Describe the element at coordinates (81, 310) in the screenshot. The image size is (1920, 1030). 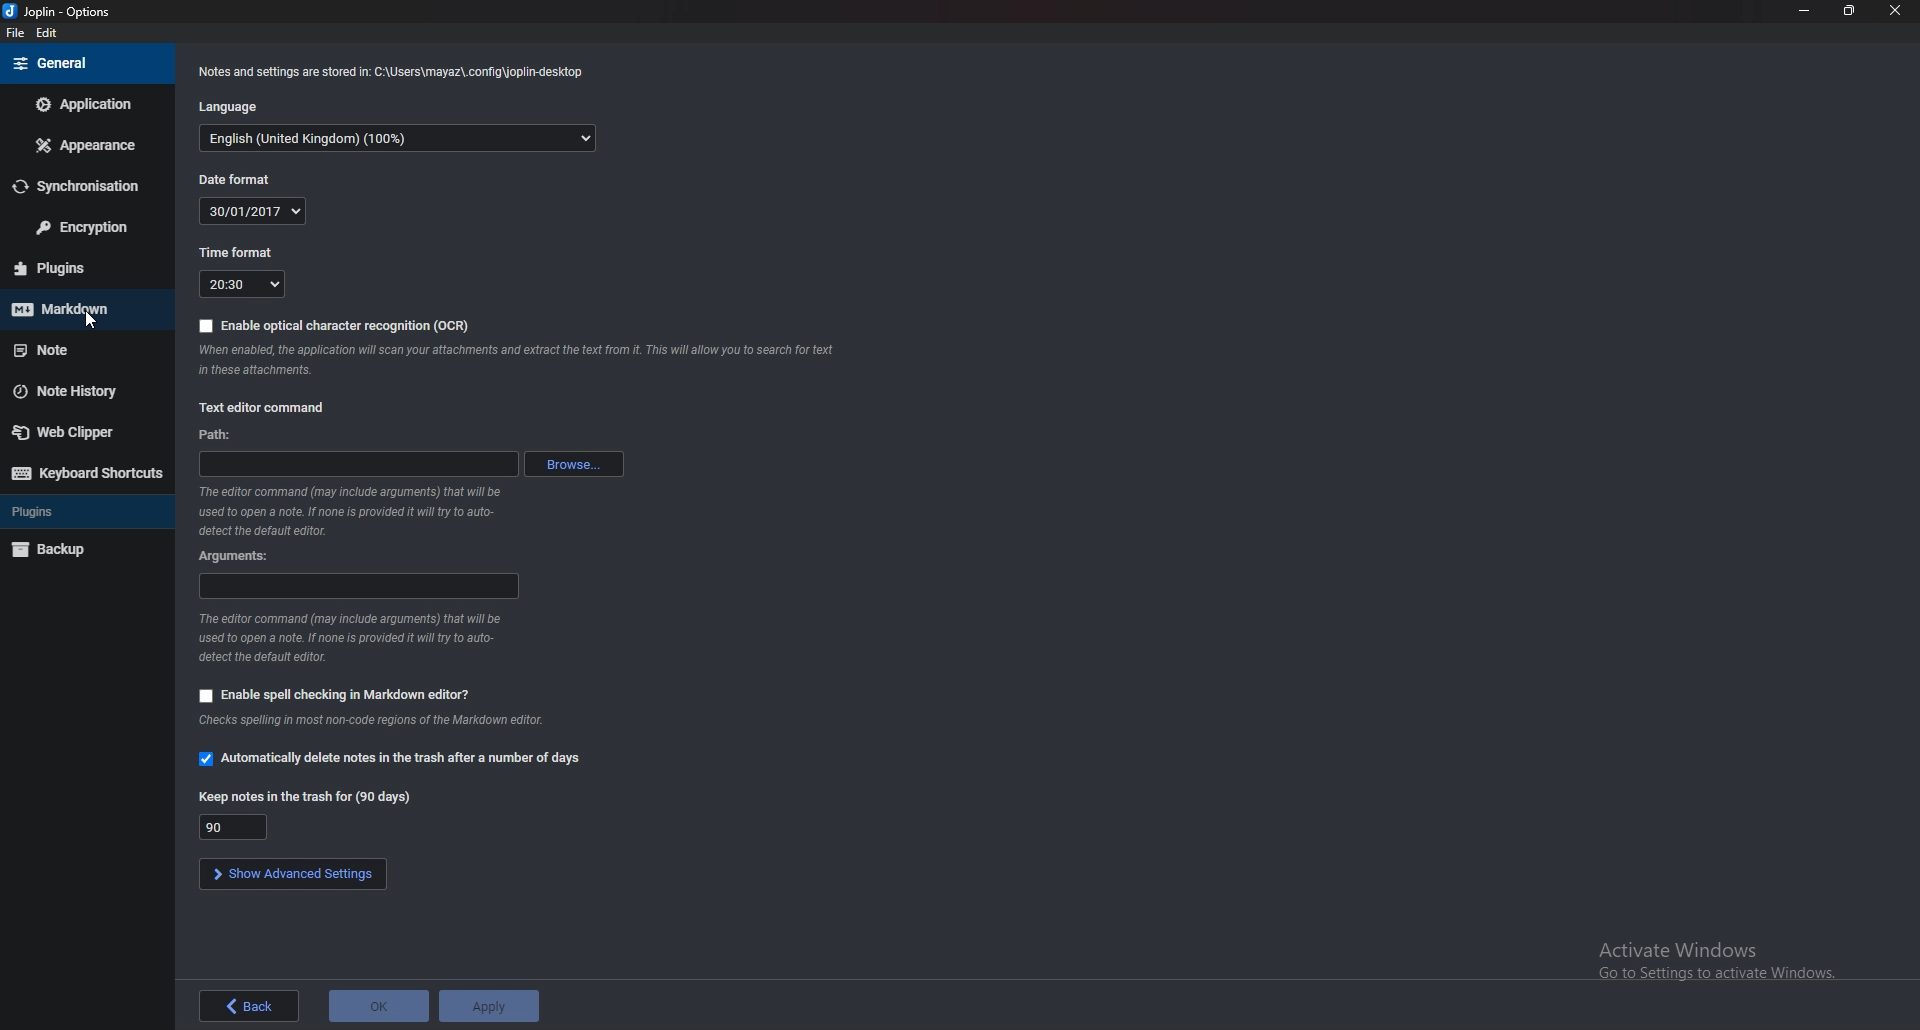
I see `Mark down` at that location.